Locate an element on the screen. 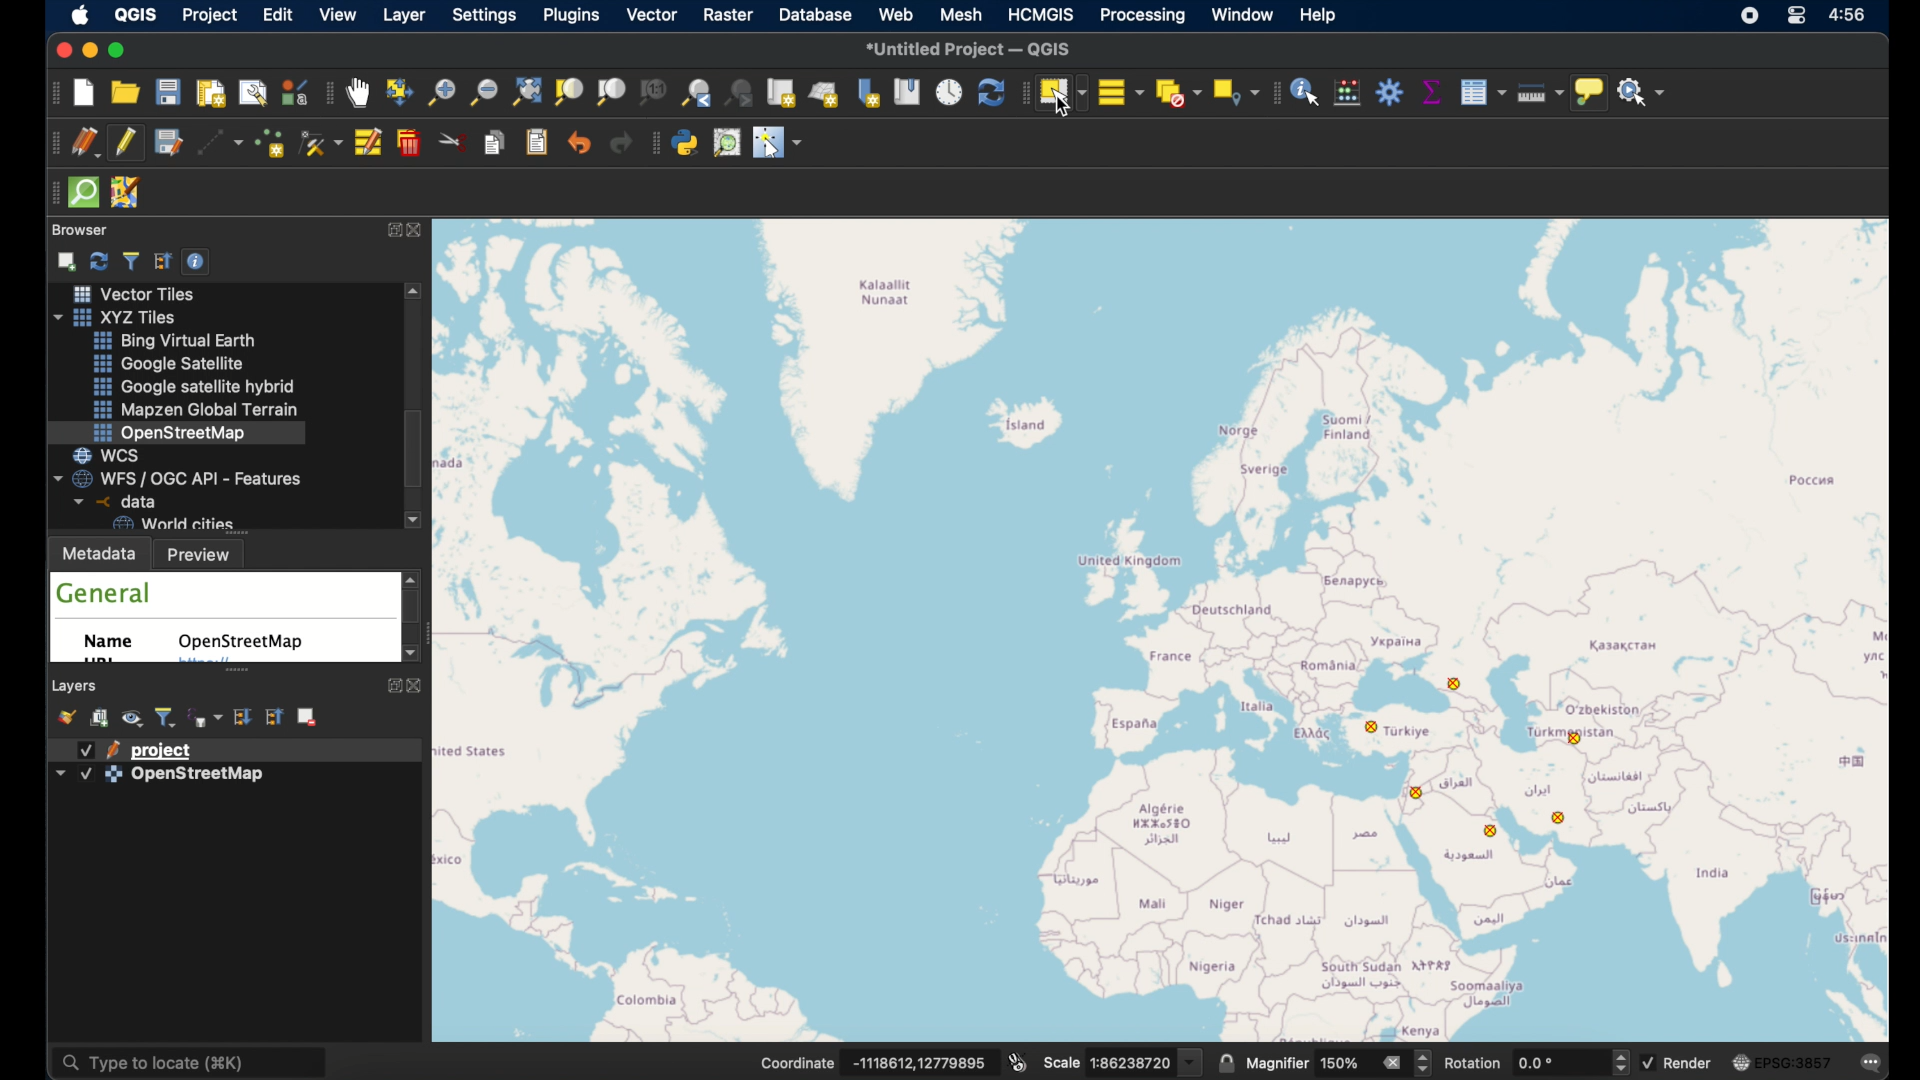 The image size is (1920, 1080). zoom to native resolution is located at coordinates (655, 94).